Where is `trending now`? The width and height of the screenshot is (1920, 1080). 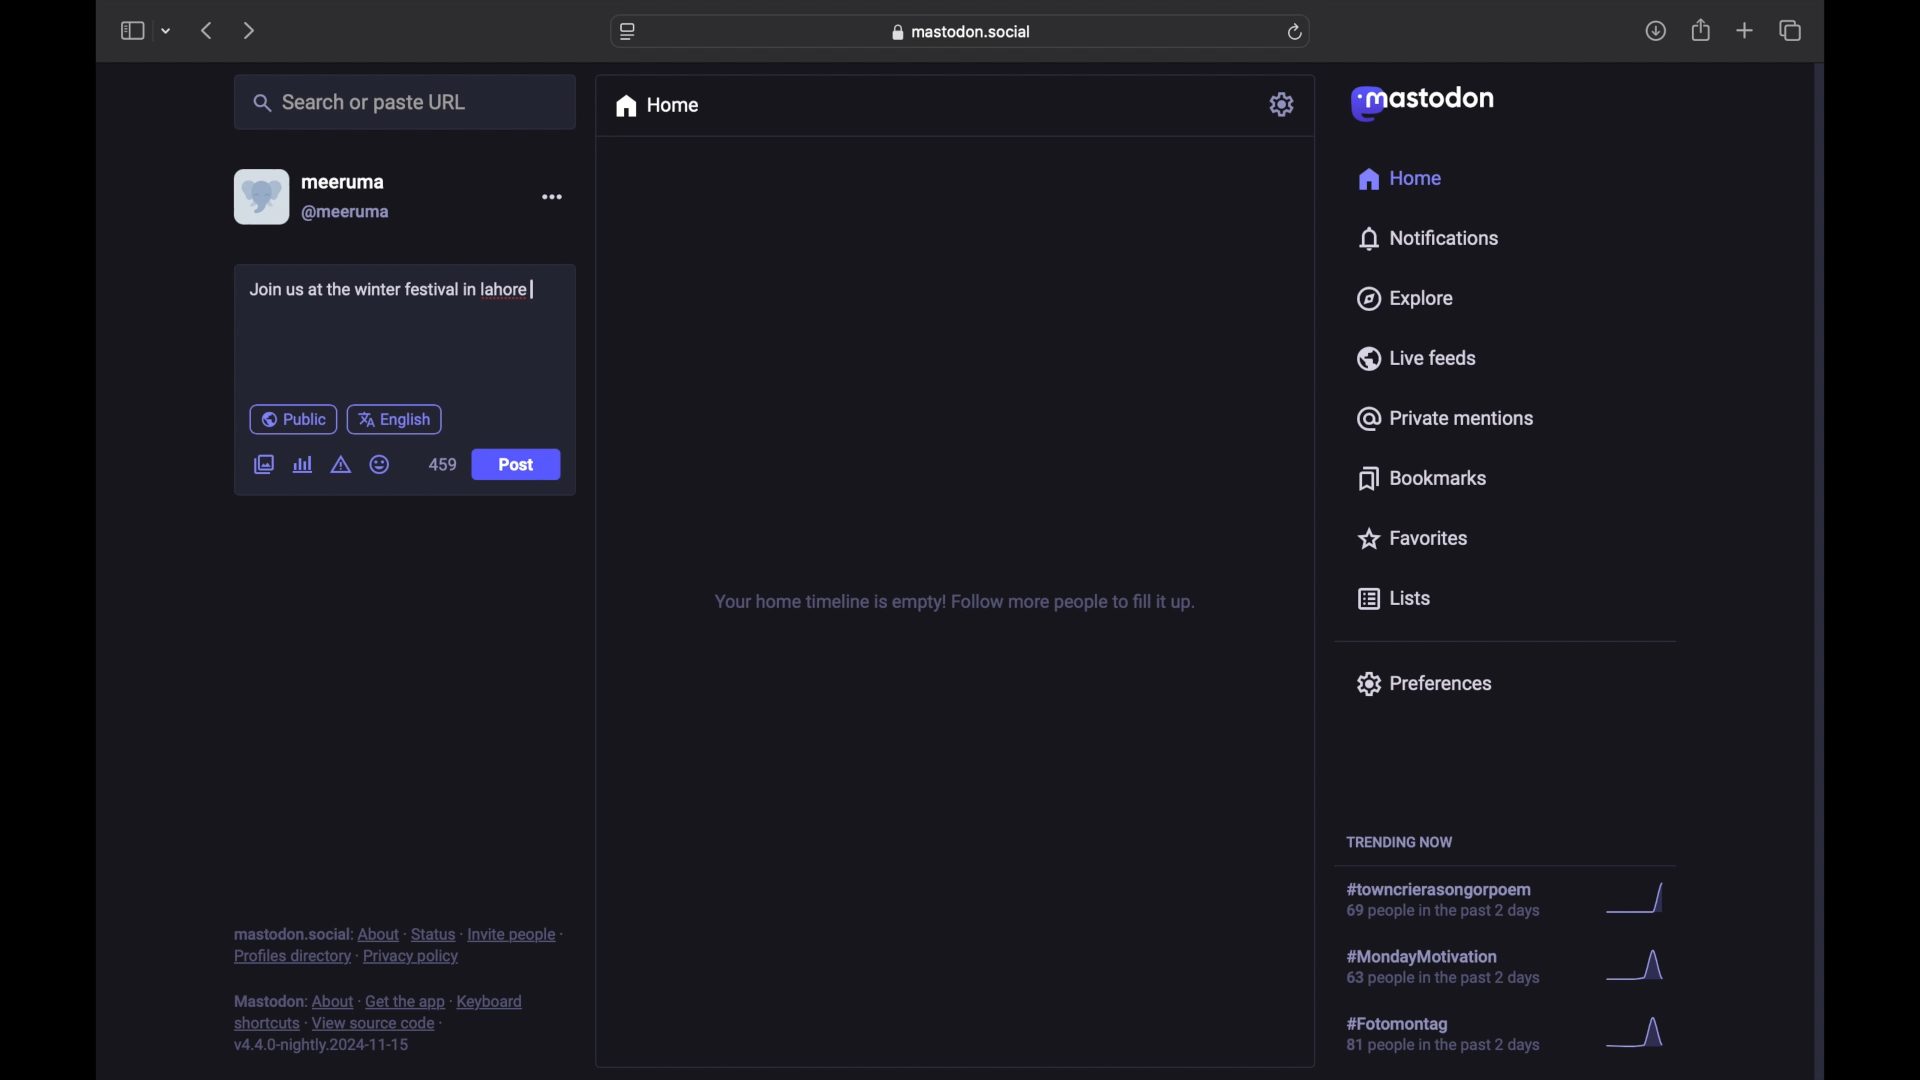 trending now is located at coordinates (1399, 842).